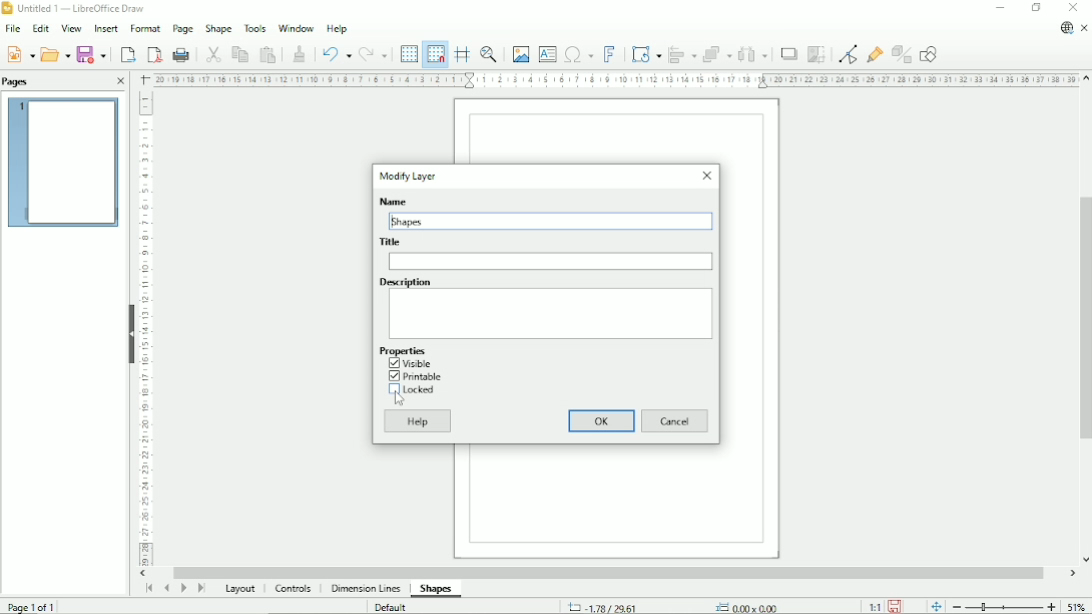  Describe the element at coordinates (392, 200) in the screenshot. I see `Name` at that location.